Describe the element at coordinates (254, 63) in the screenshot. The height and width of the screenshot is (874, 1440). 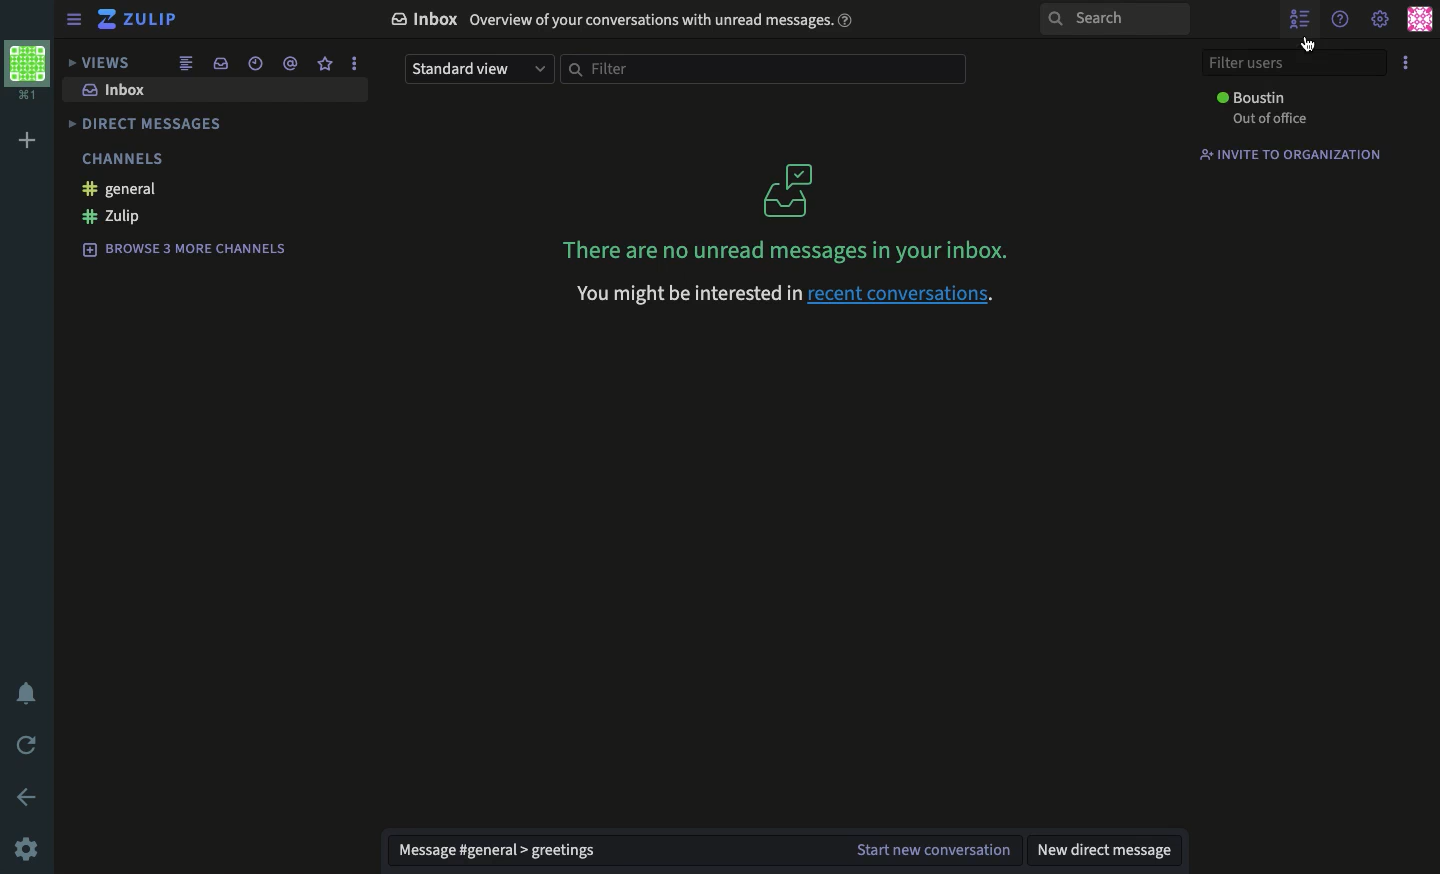
I see `recent conversations` at that location.